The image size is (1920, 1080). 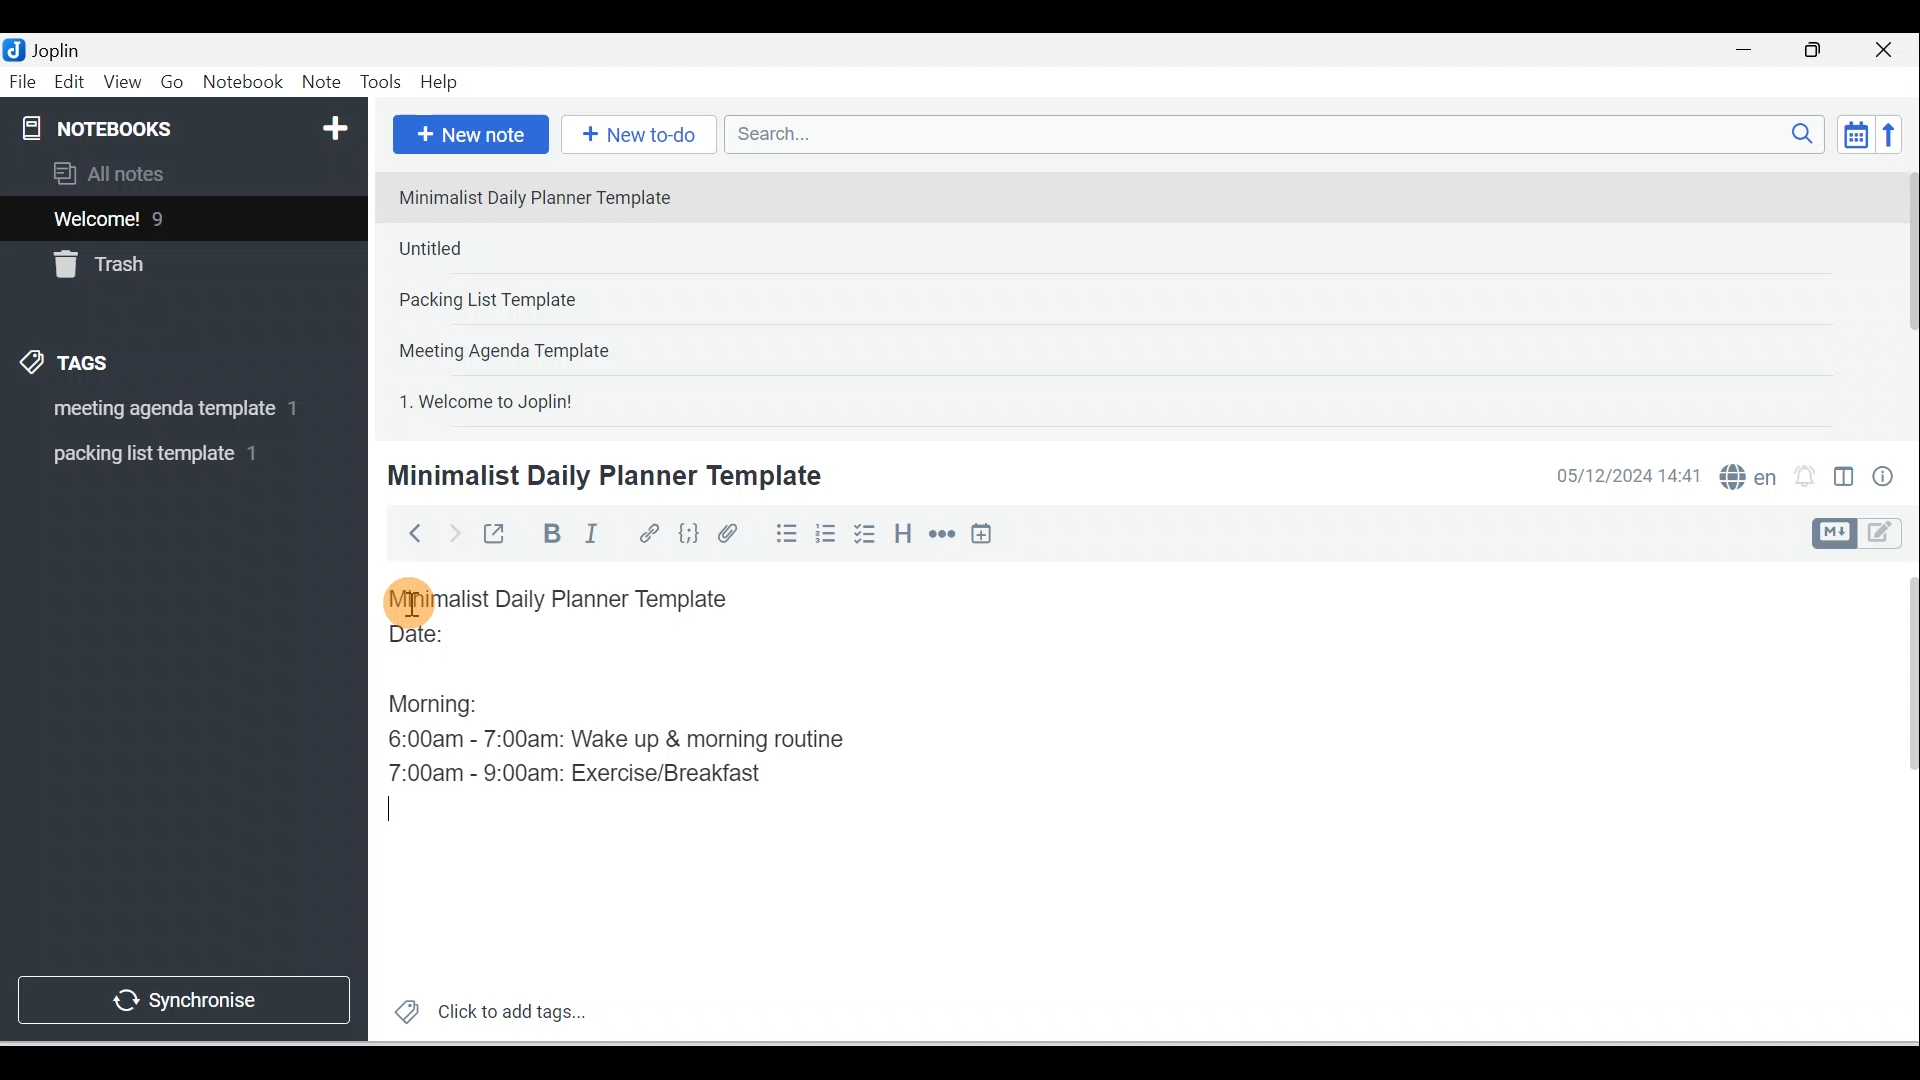 What do you see at coordinates (549, 534) in the screenshot?
I see `Bold` at bounding box center [549, 534].